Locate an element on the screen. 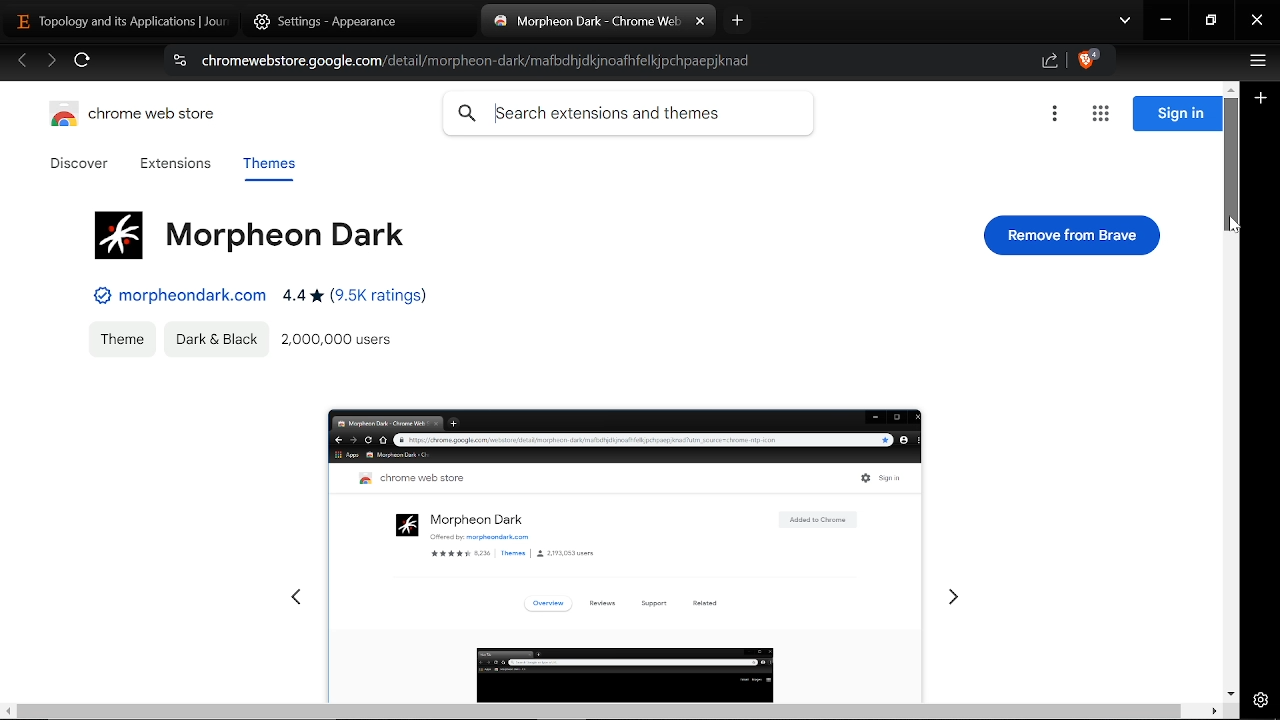 The height and width of the screenshot is (720, 1280). Close is located at coordinates (1257, 22).